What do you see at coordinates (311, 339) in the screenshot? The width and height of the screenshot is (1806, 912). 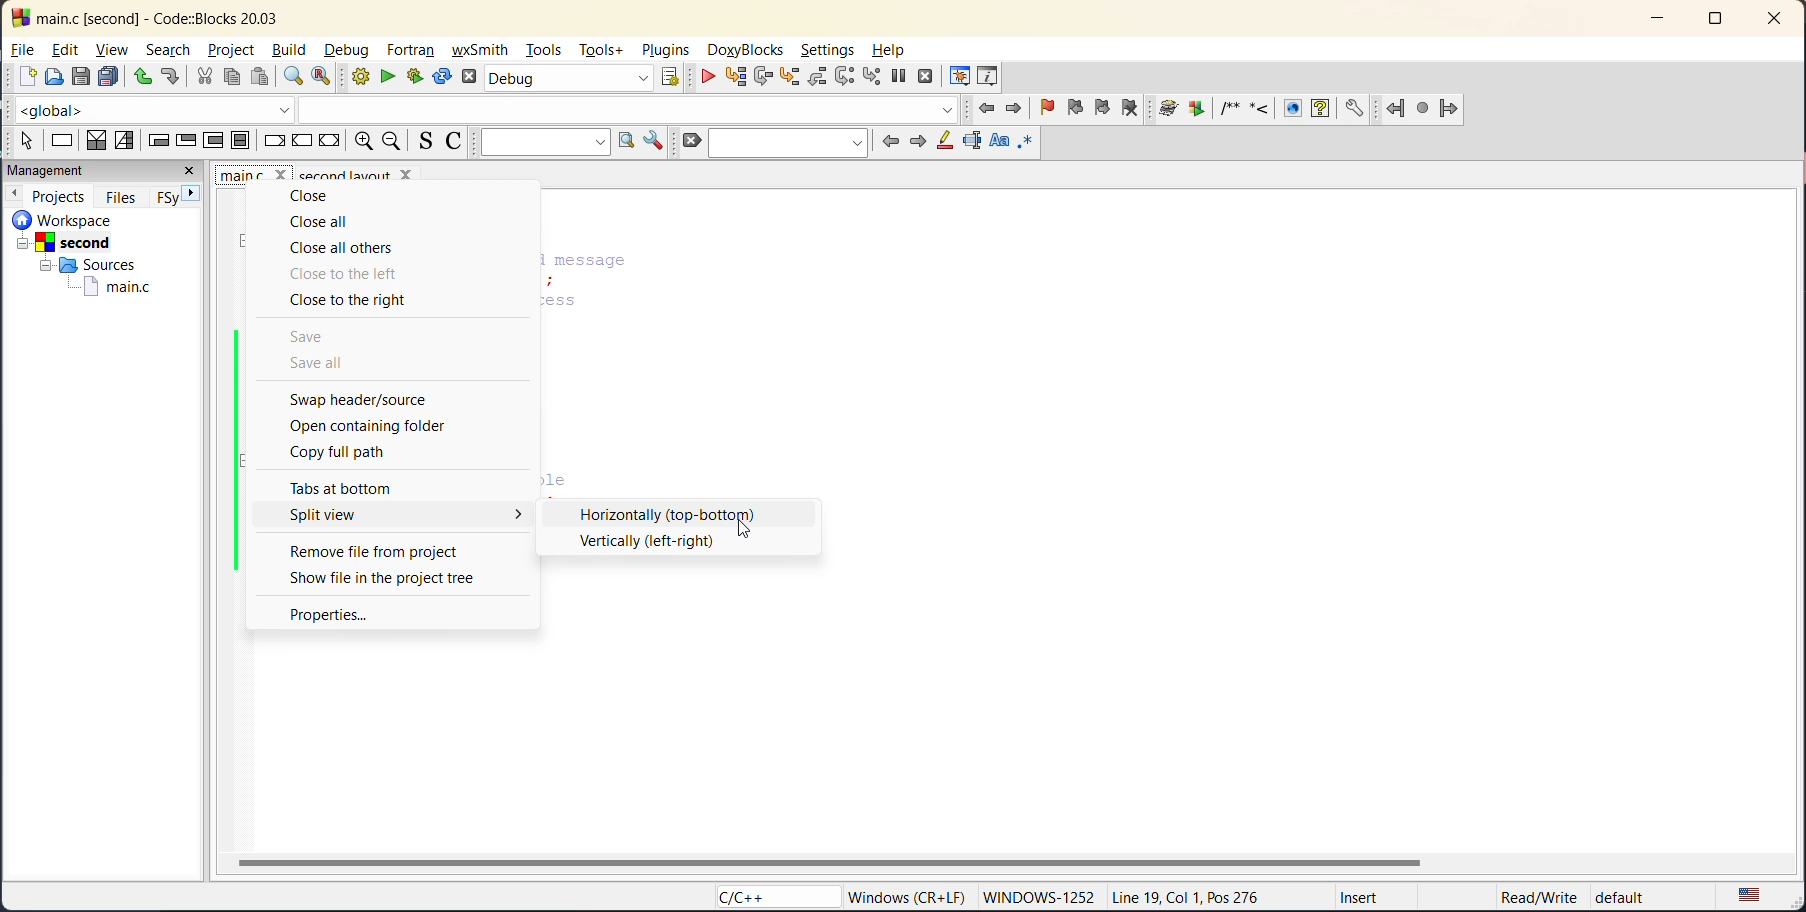 I see `save` at bounding box center [311, 339].